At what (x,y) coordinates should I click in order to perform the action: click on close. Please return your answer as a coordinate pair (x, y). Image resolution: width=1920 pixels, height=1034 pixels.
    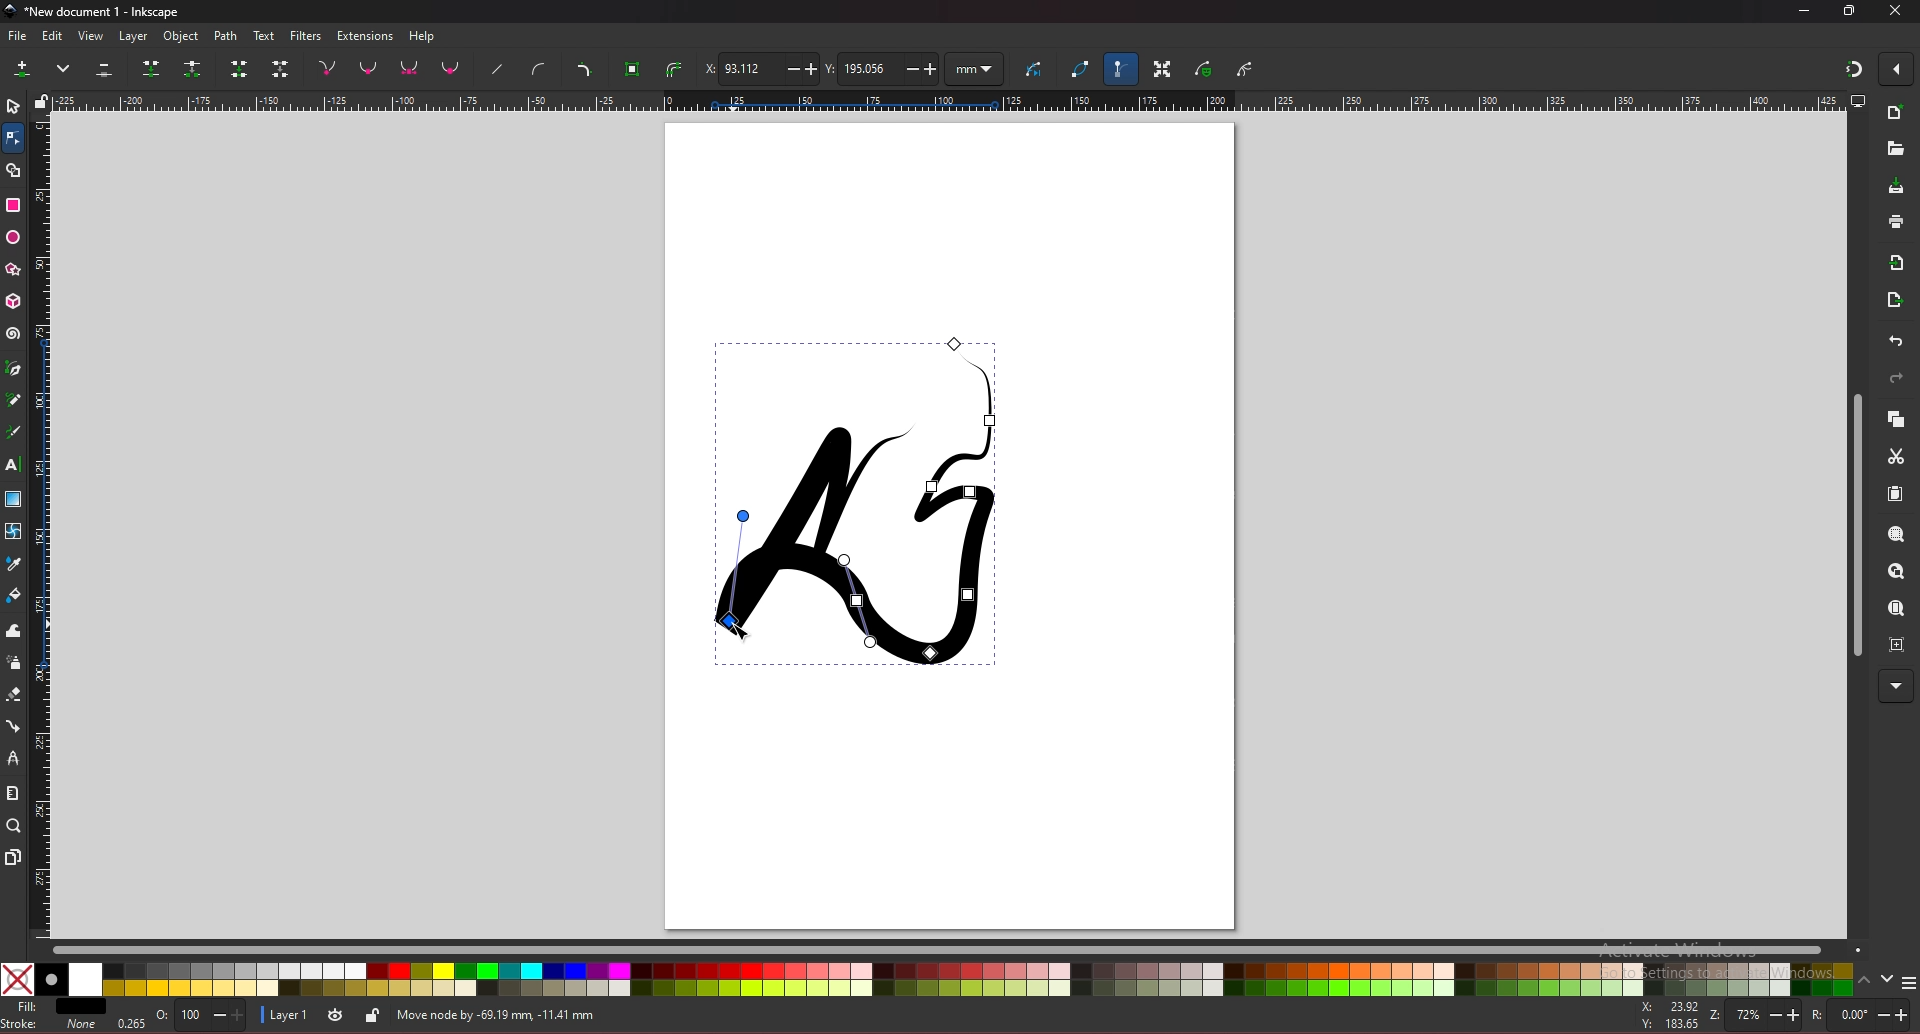
    Looking at the image, I should click on (1896, 11).